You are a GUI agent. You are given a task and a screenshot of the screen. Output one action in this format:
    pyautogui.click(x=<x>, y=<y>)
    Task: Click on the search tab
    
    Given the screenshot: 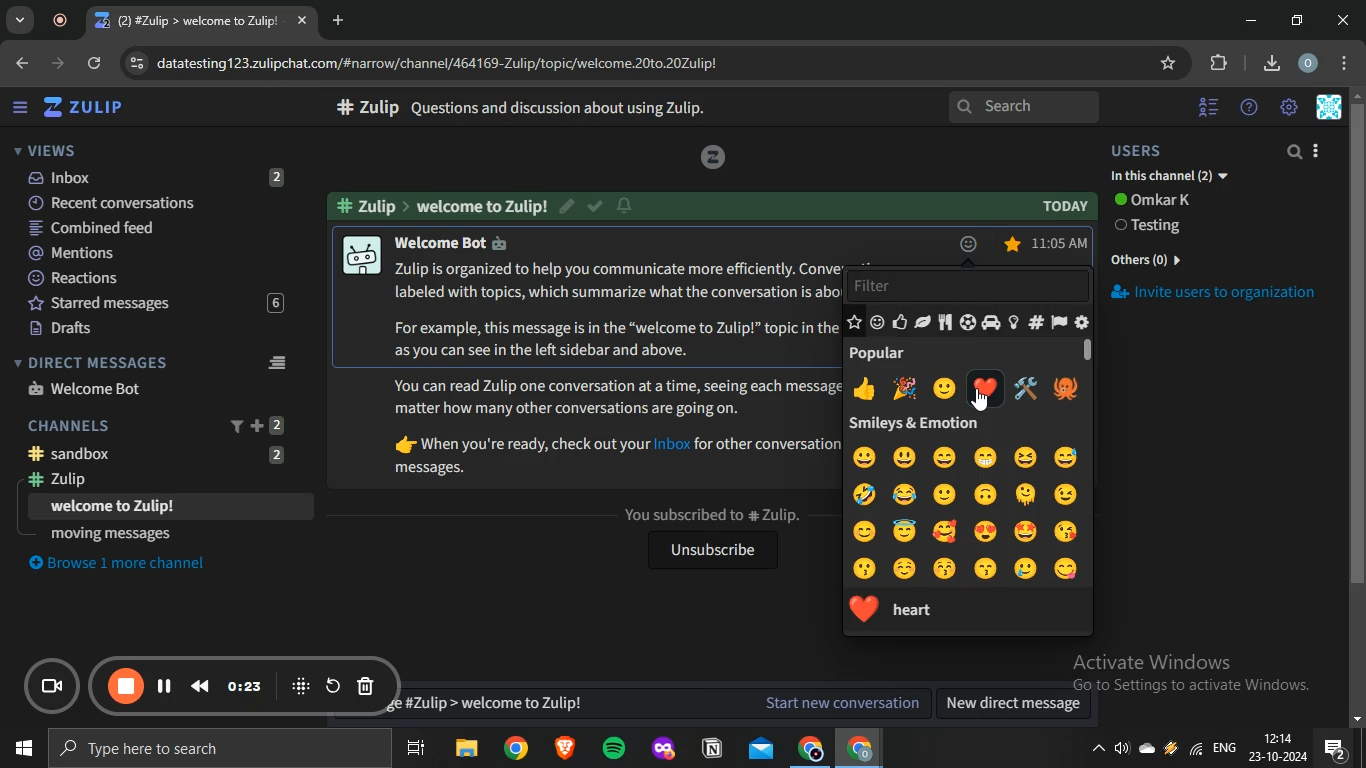 What is the action you would take?
    pyautogui.click(x=20, y=21)
    